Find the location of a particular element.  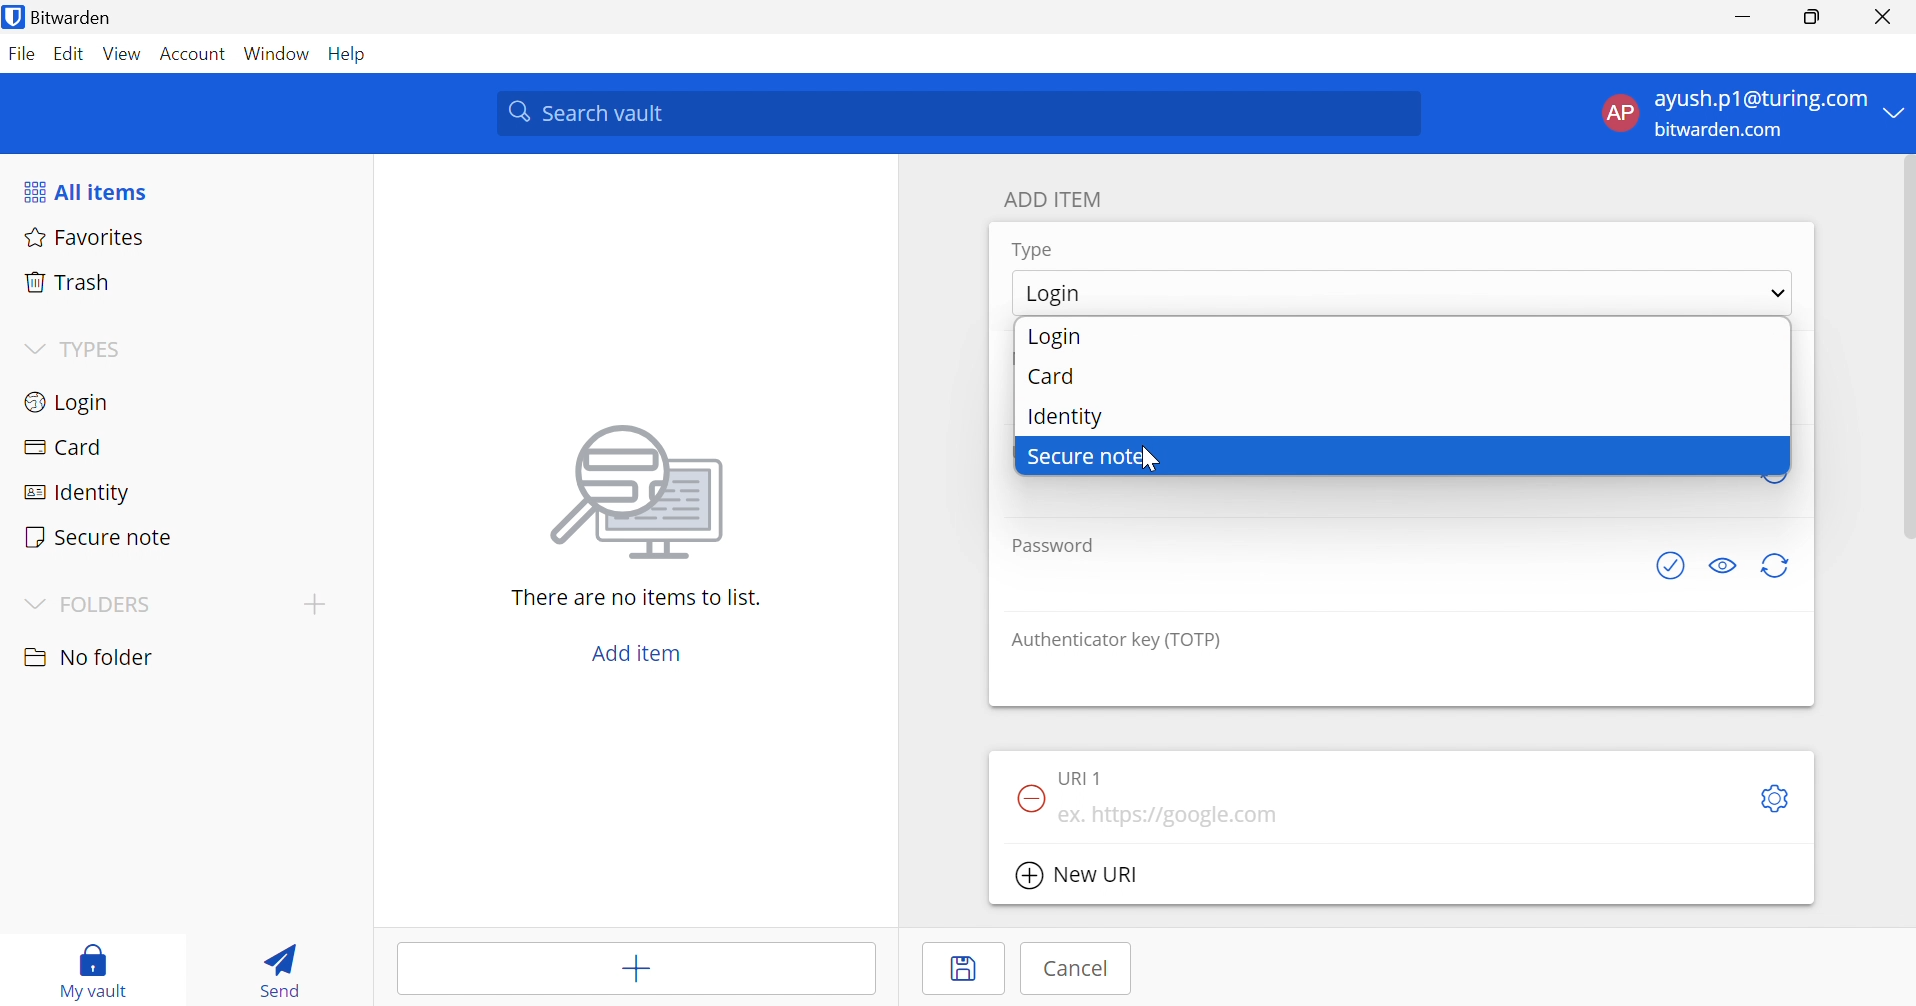

Trash is located at coordinates (68, 283).